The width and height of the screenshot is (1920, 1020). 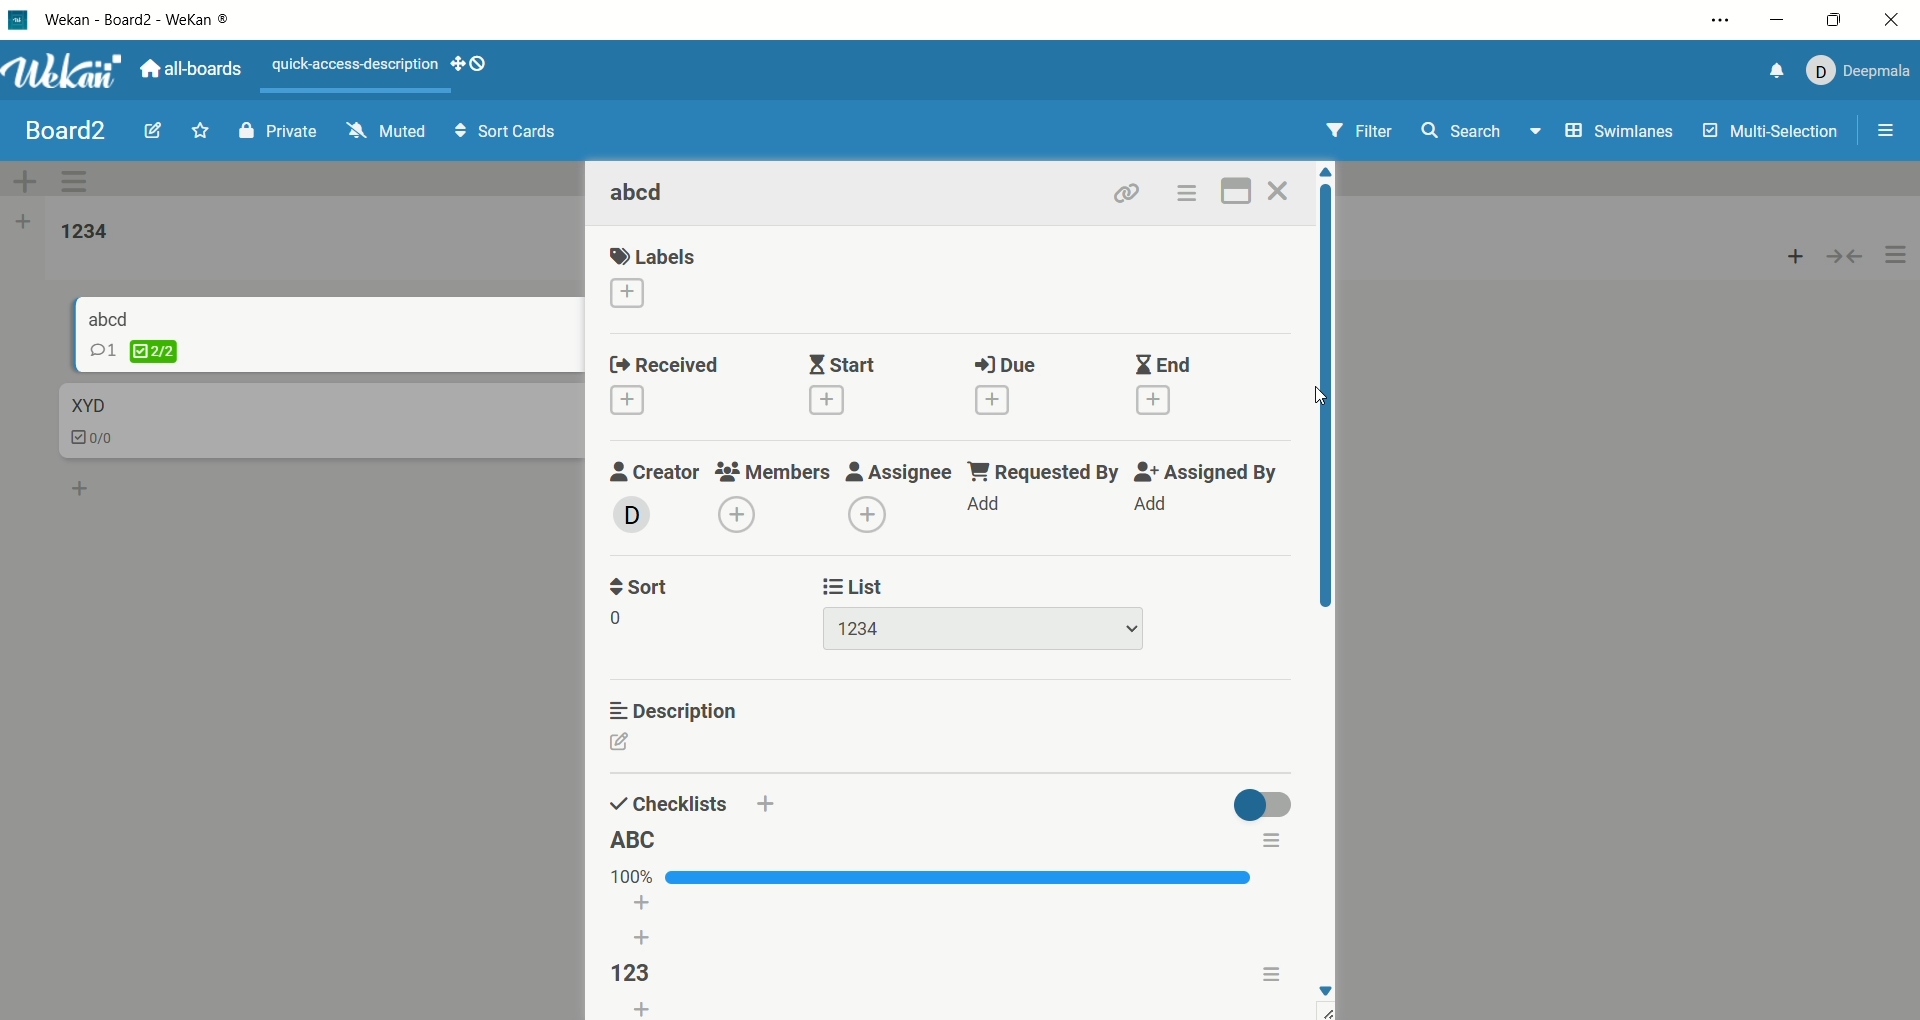 I want to click on add, so click(x=1796, y=251).